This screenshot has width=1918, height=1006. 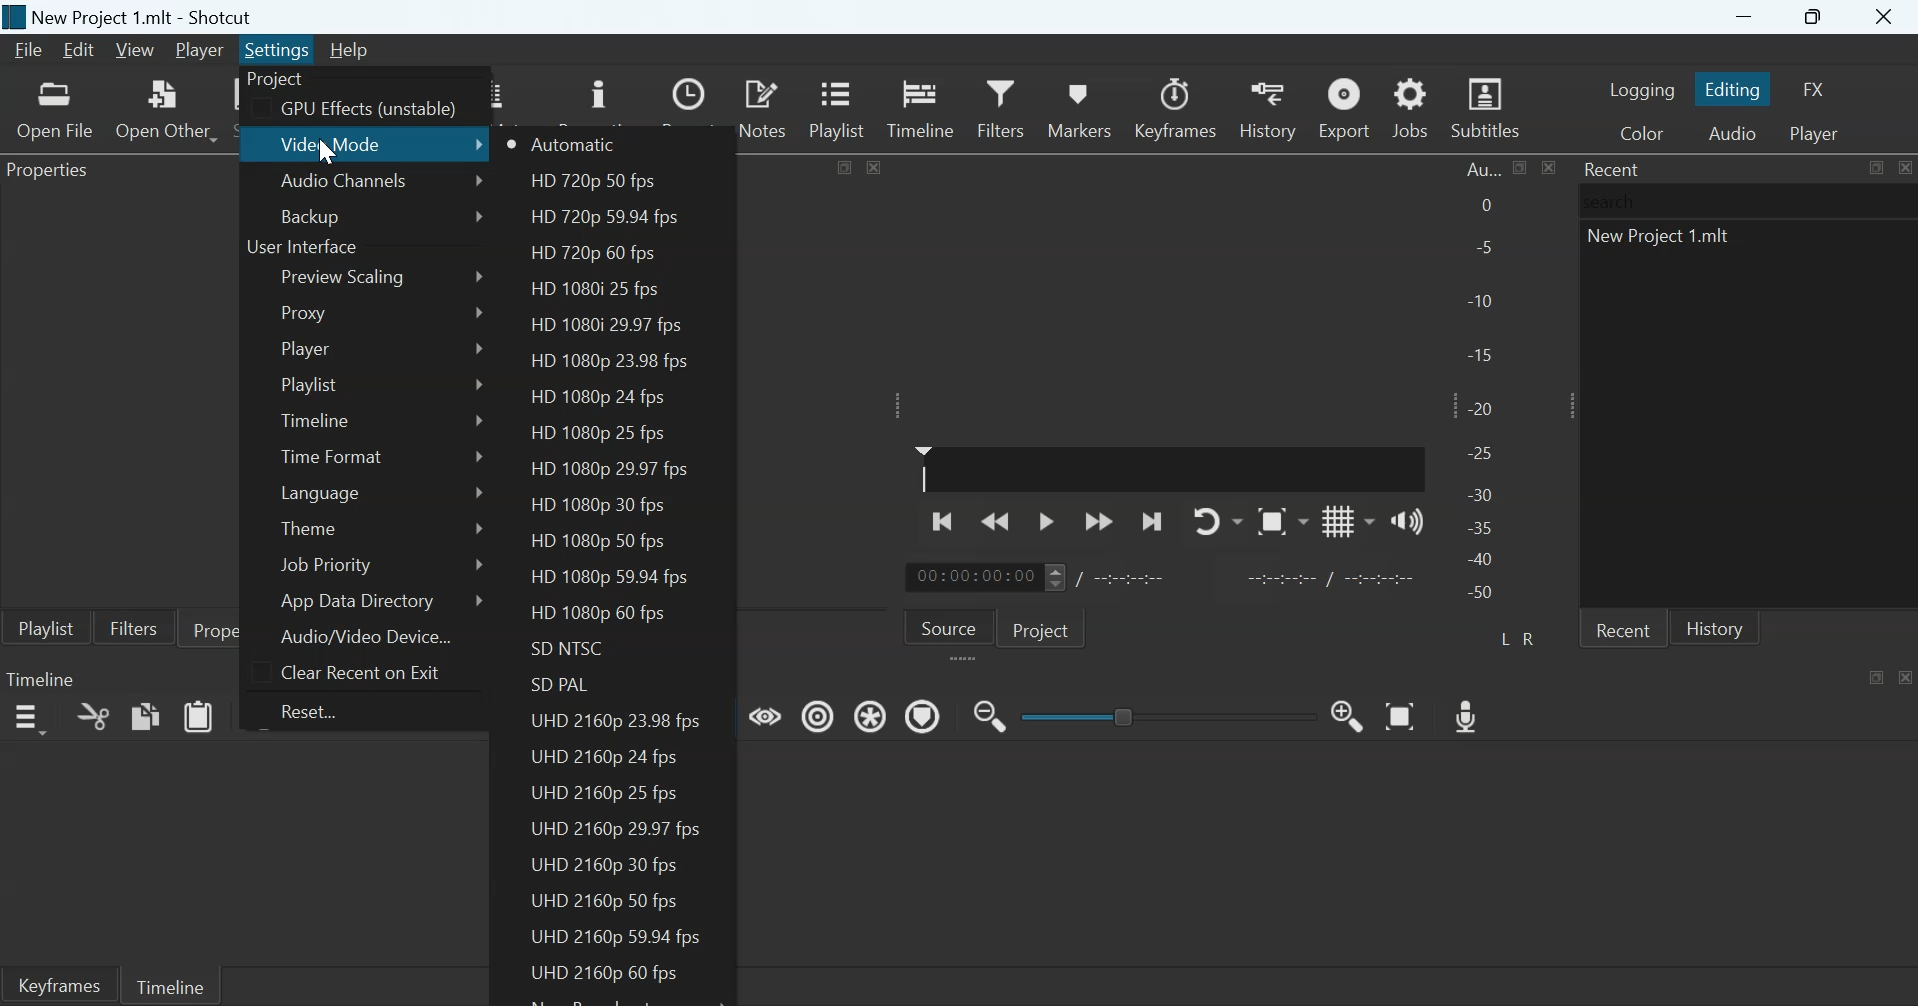 I want to click on Timeline, so click(x=921, y=106).